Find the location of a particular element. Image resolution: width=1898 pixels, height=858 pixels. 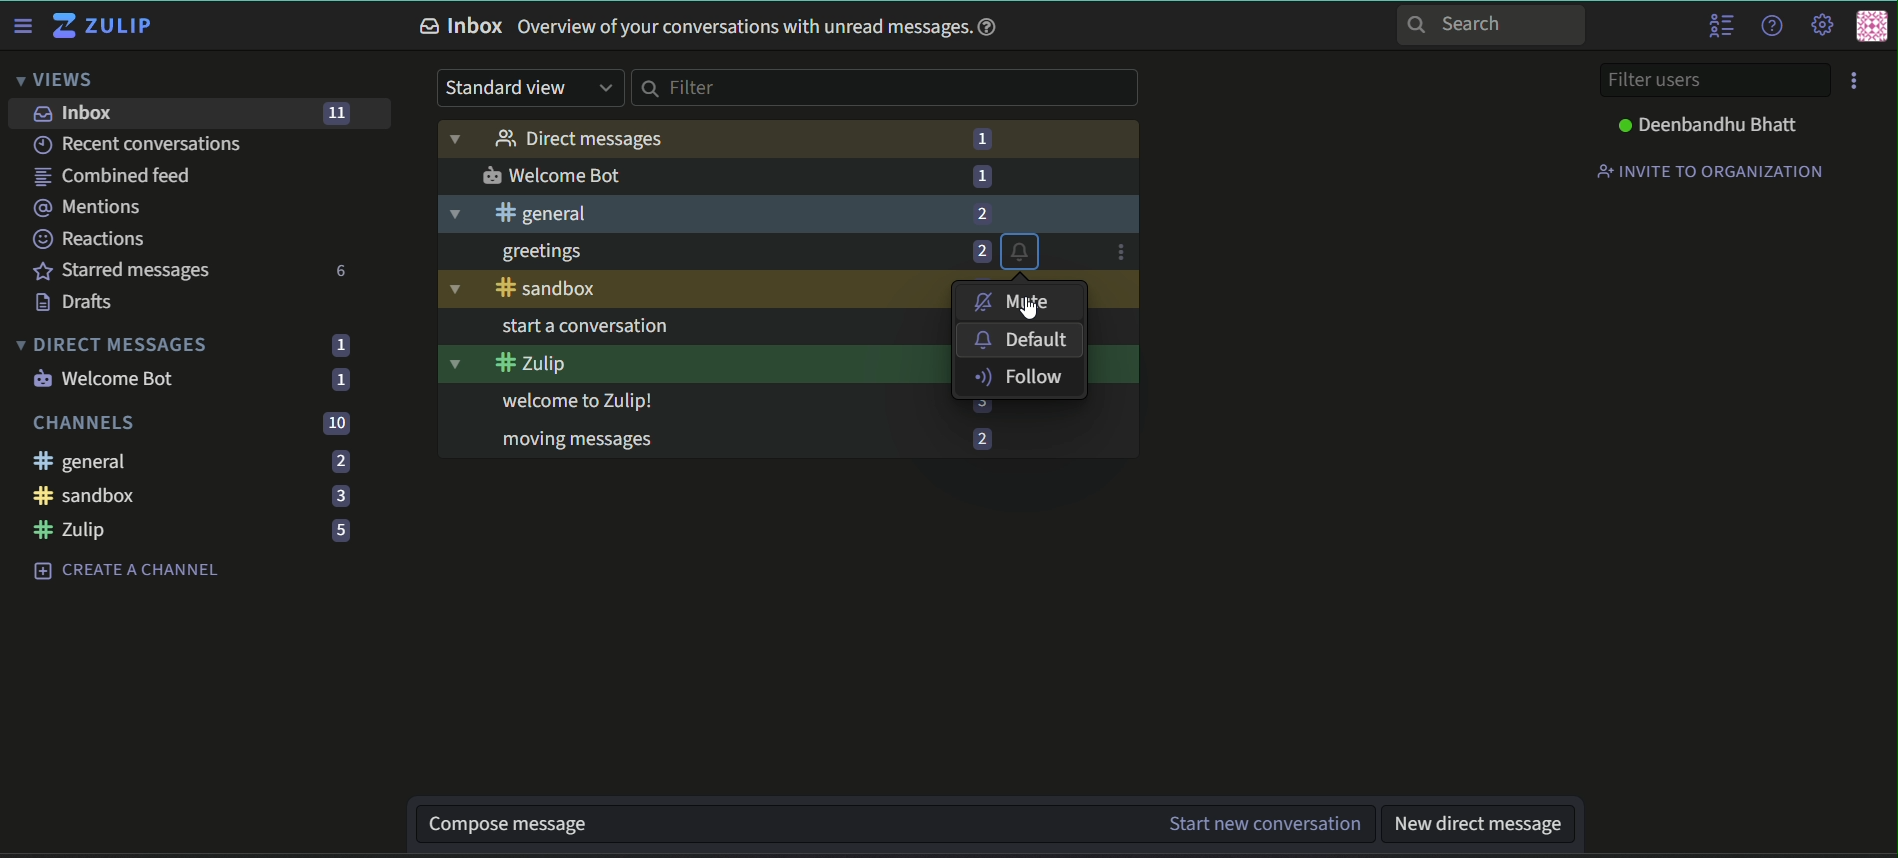

help menu is located at coordinates (1771, 24).